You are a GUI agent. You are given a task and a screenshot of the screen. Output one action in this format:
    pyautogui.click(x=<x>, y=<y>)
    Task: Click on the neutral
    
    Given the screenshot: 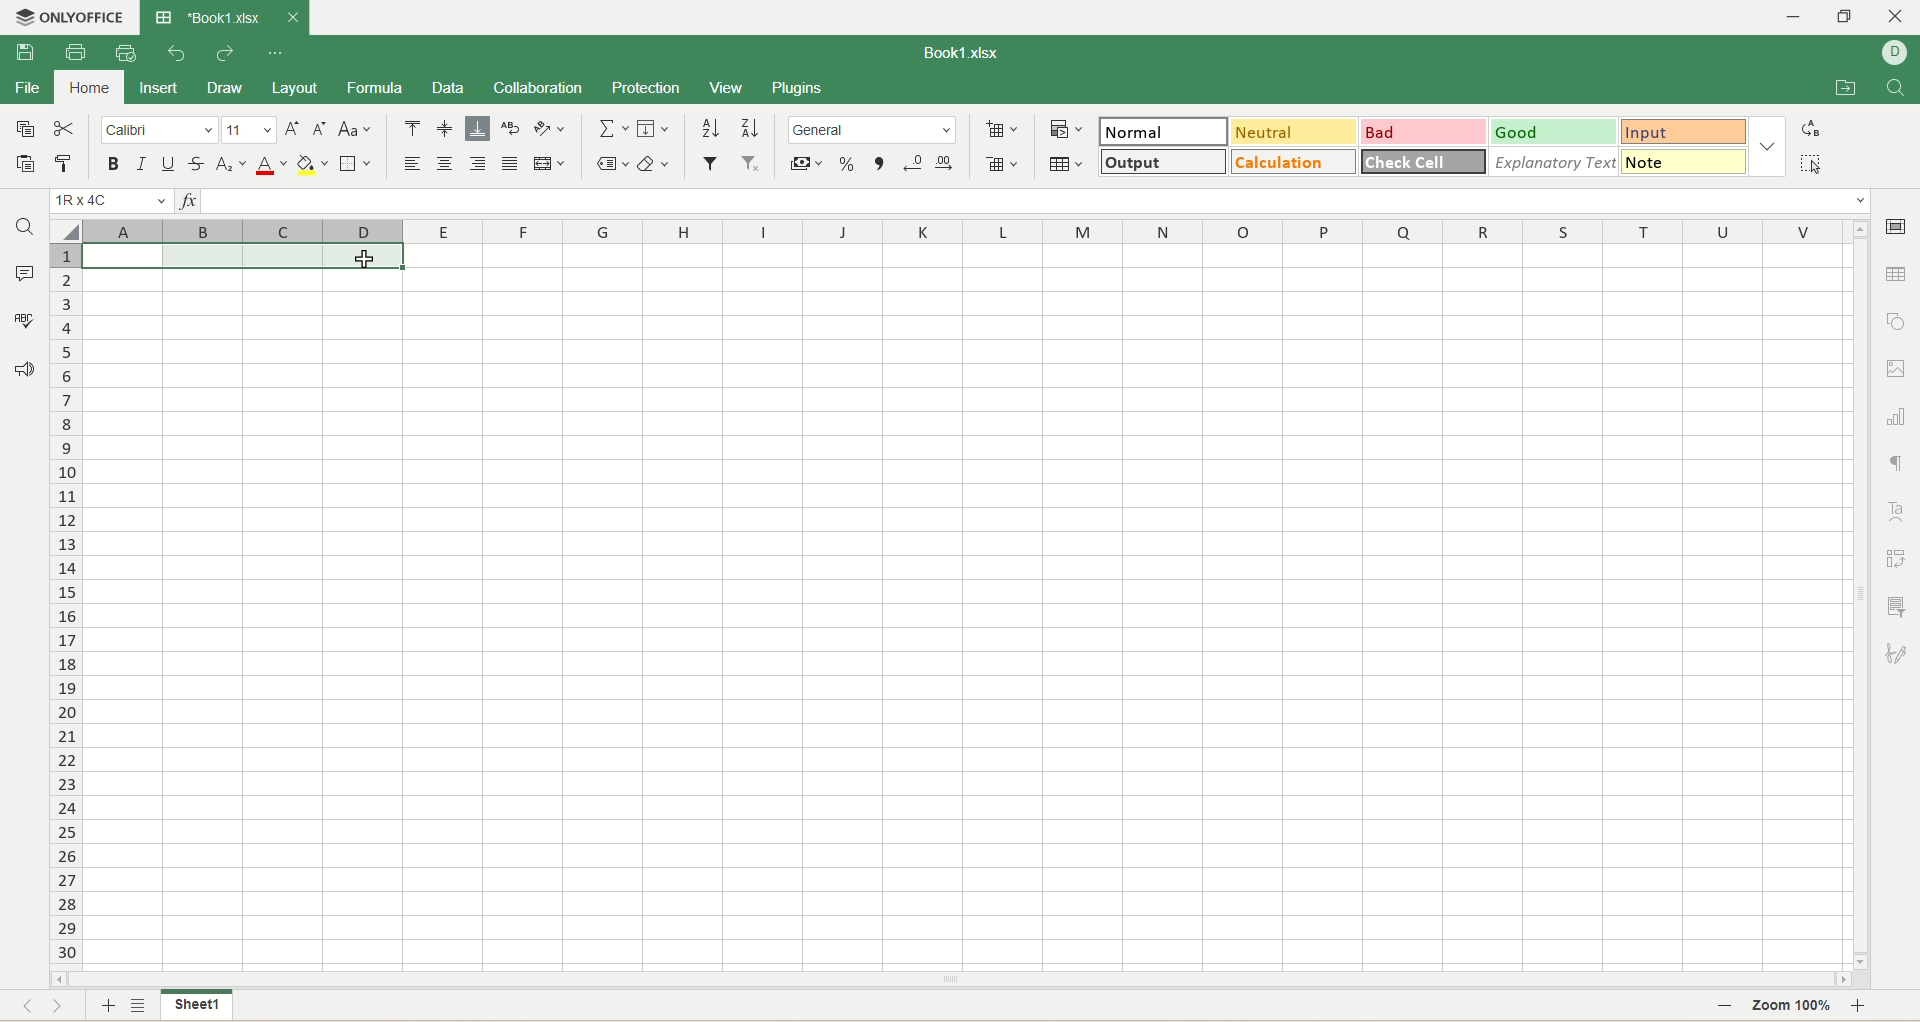 What is the action you would take?
    pyautogui.click(x=1293, y=130)
    